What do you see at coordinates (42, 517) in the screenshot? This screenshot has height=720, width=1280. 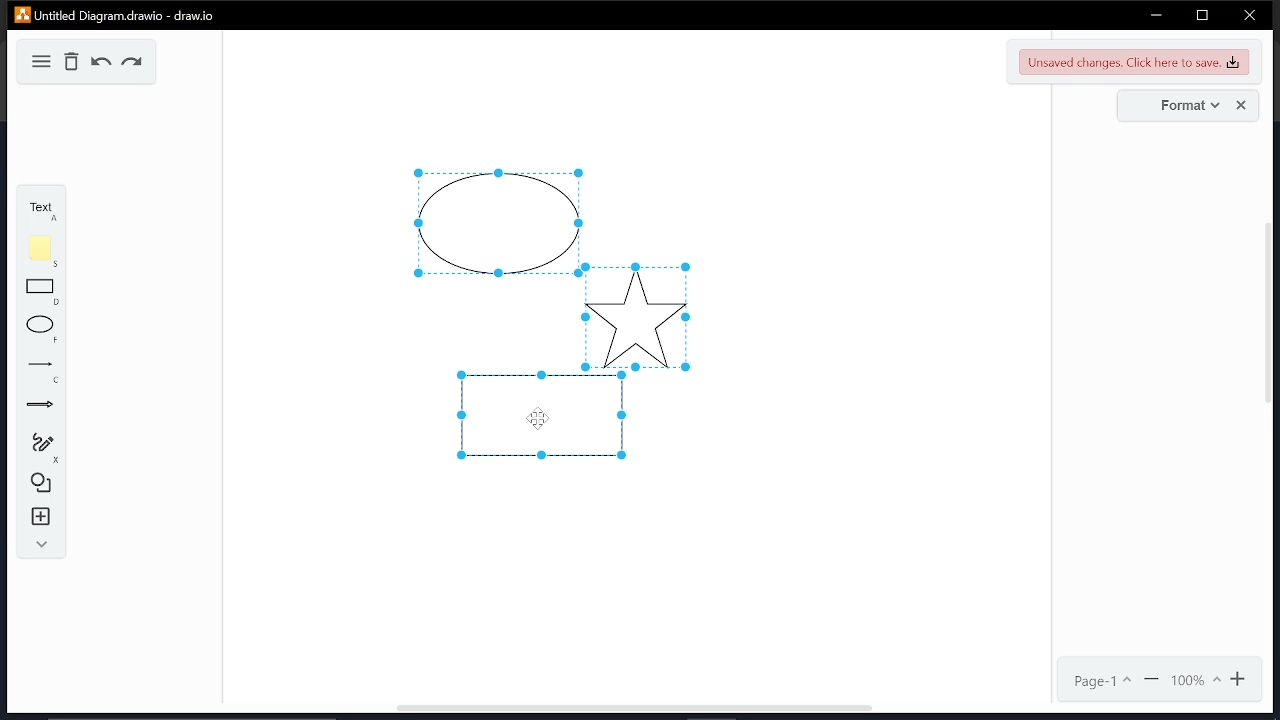 I see `insert` at bounding box center [42, 517].